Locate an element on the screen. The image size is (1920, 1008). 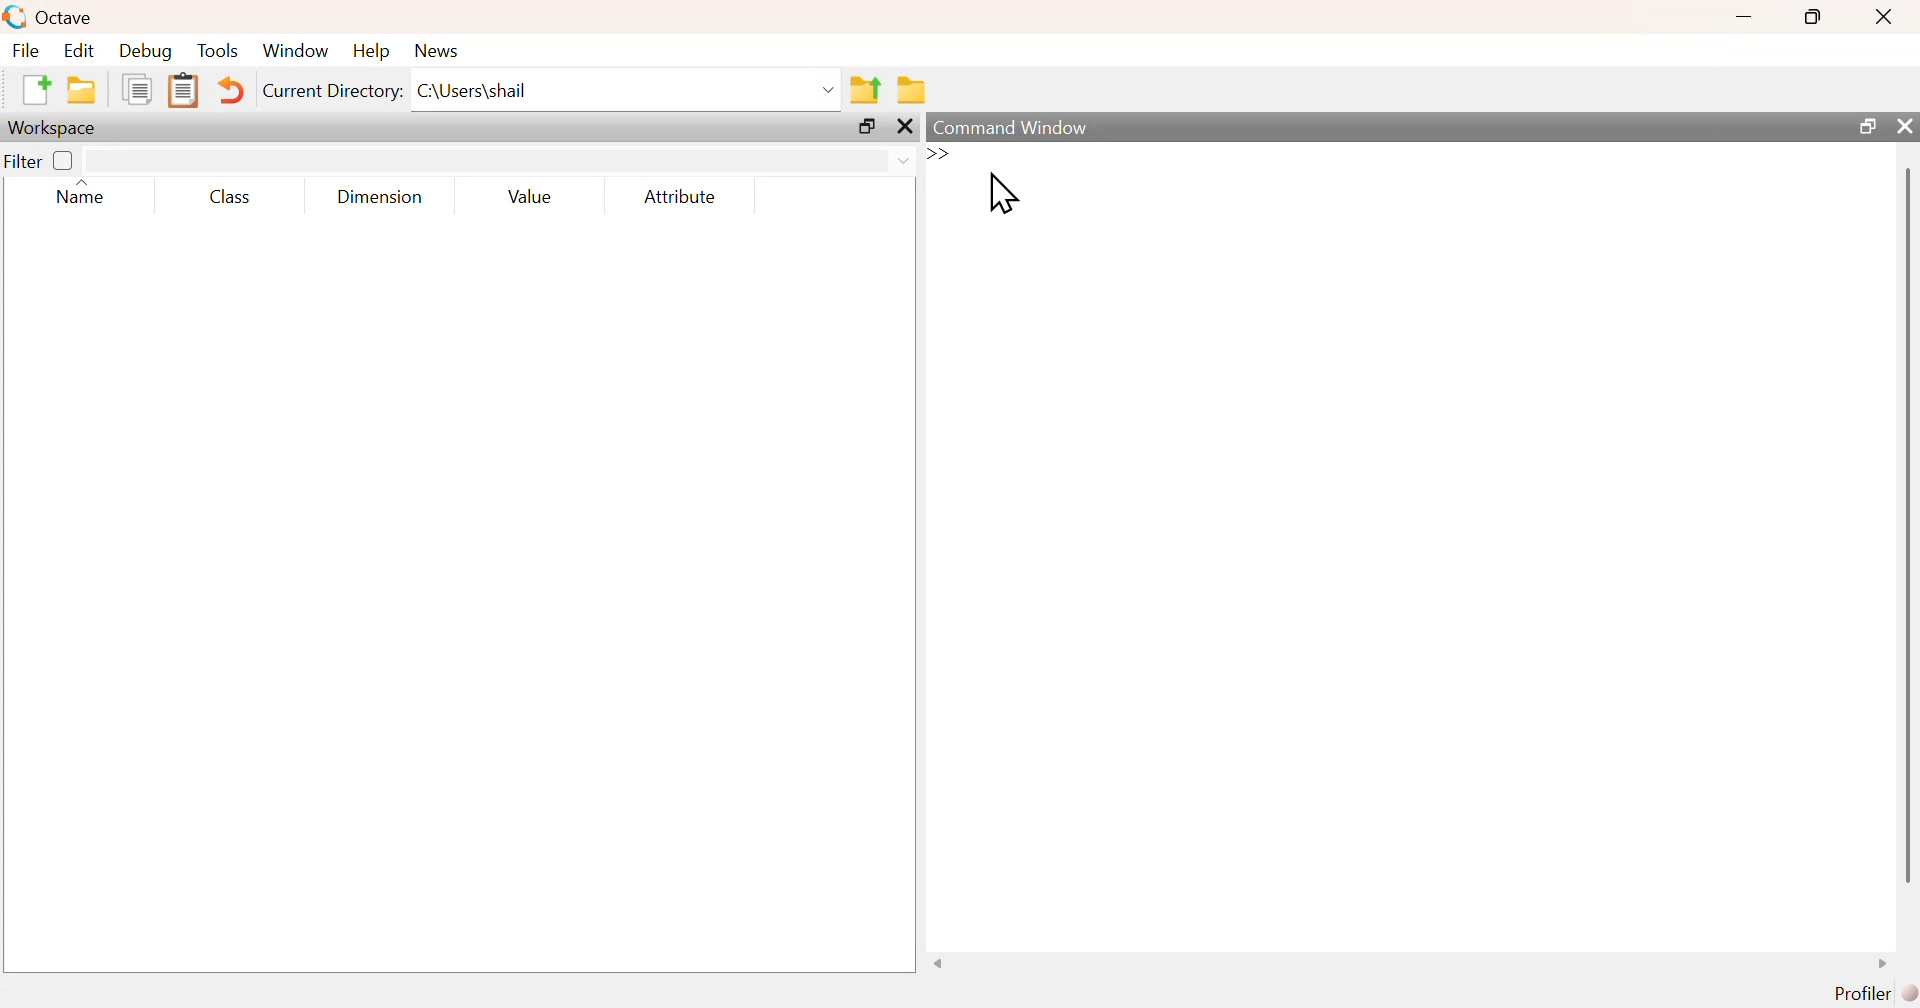
Attribute is located at coordinates (682, 196).